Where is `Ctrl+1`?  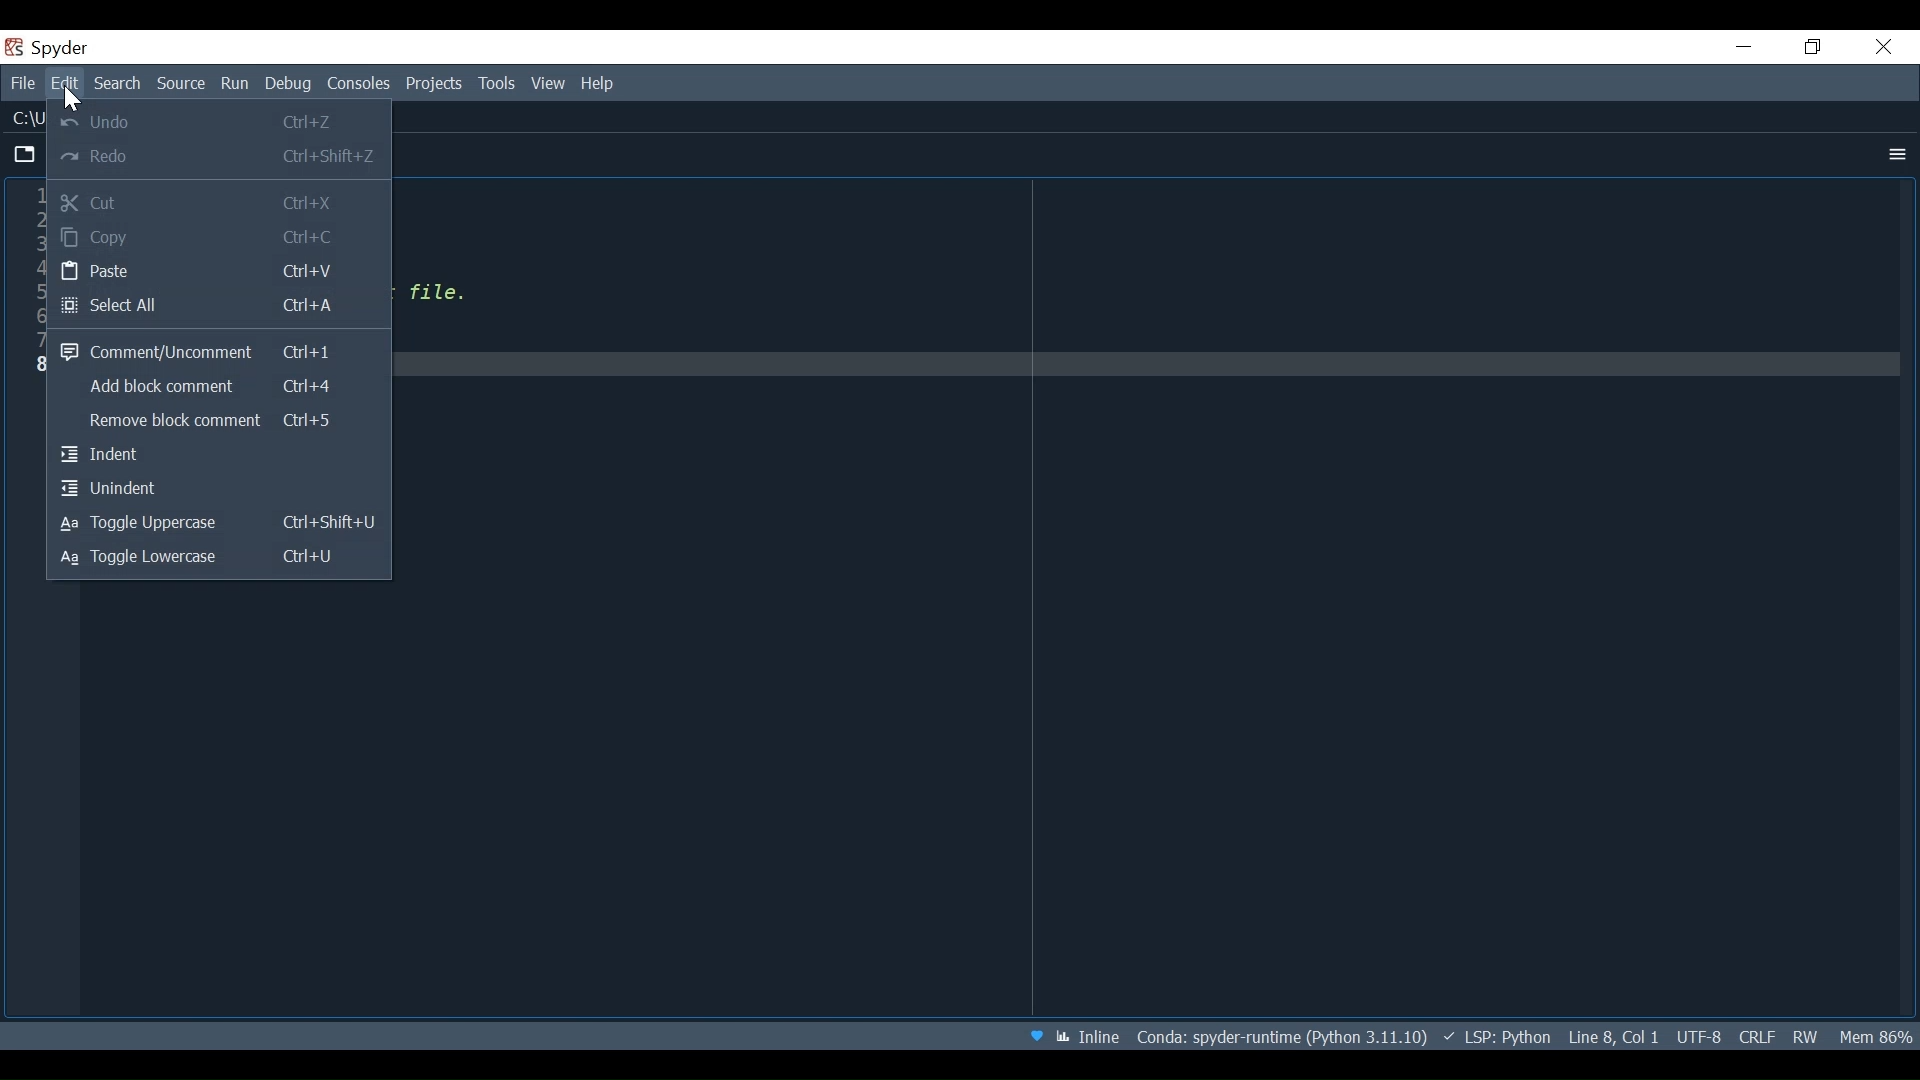
Ctrl+1 is located at coordinates (309, 353).